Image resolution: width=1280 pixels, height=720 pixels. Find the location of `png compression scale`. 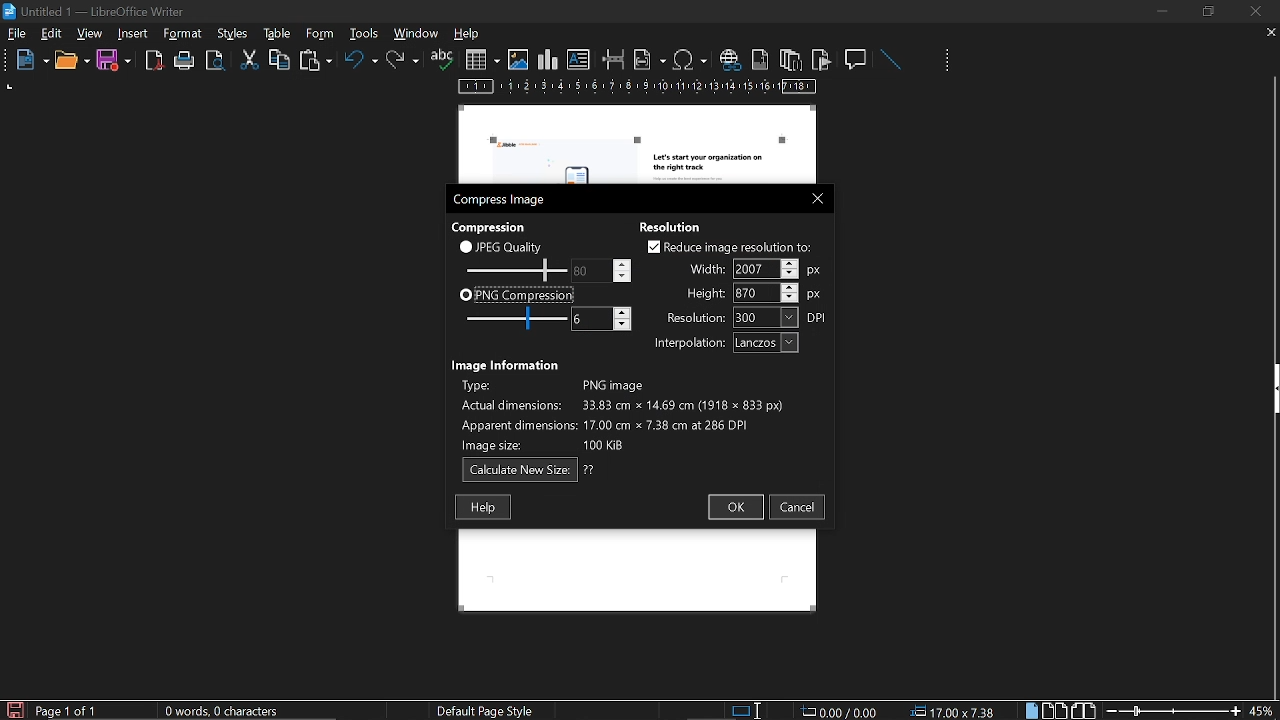

png compression scale is located at coordinates (511, 318).